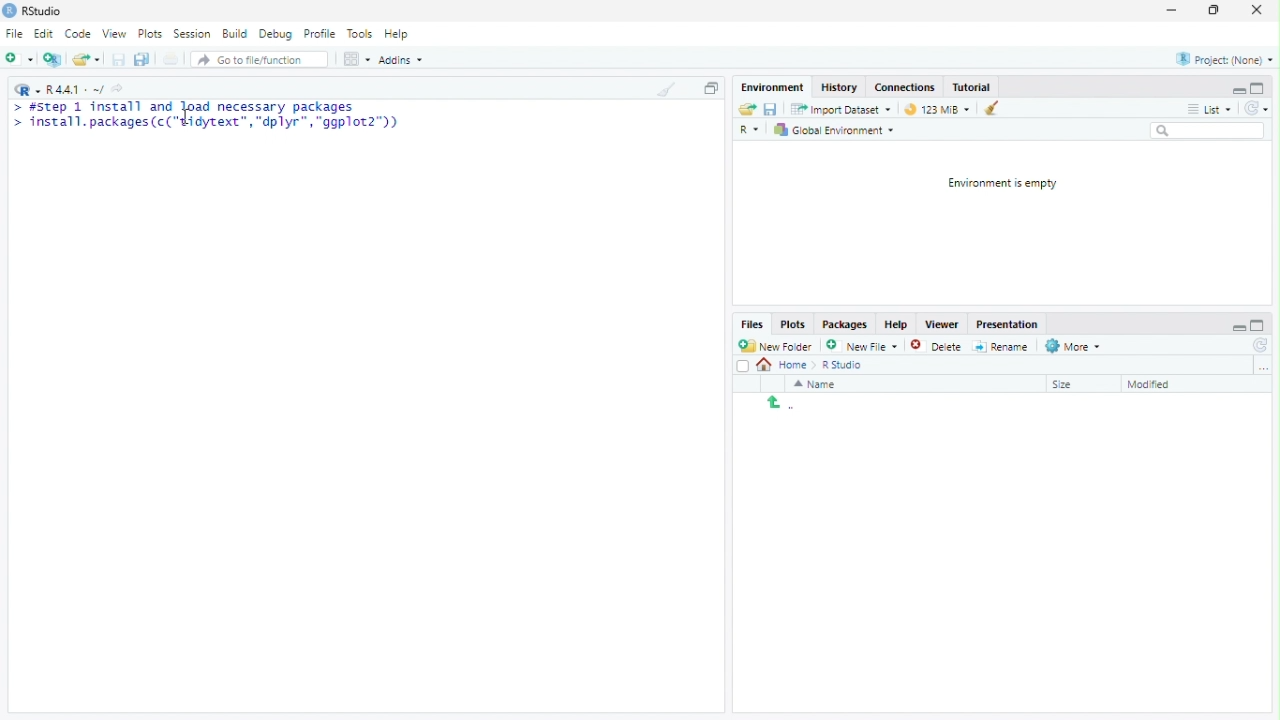 This screenshot has width=1280, height=720. What do you see at coordinates (845, 325) in the screenshot?
I see `Packages` at bounding box center [845, 325].